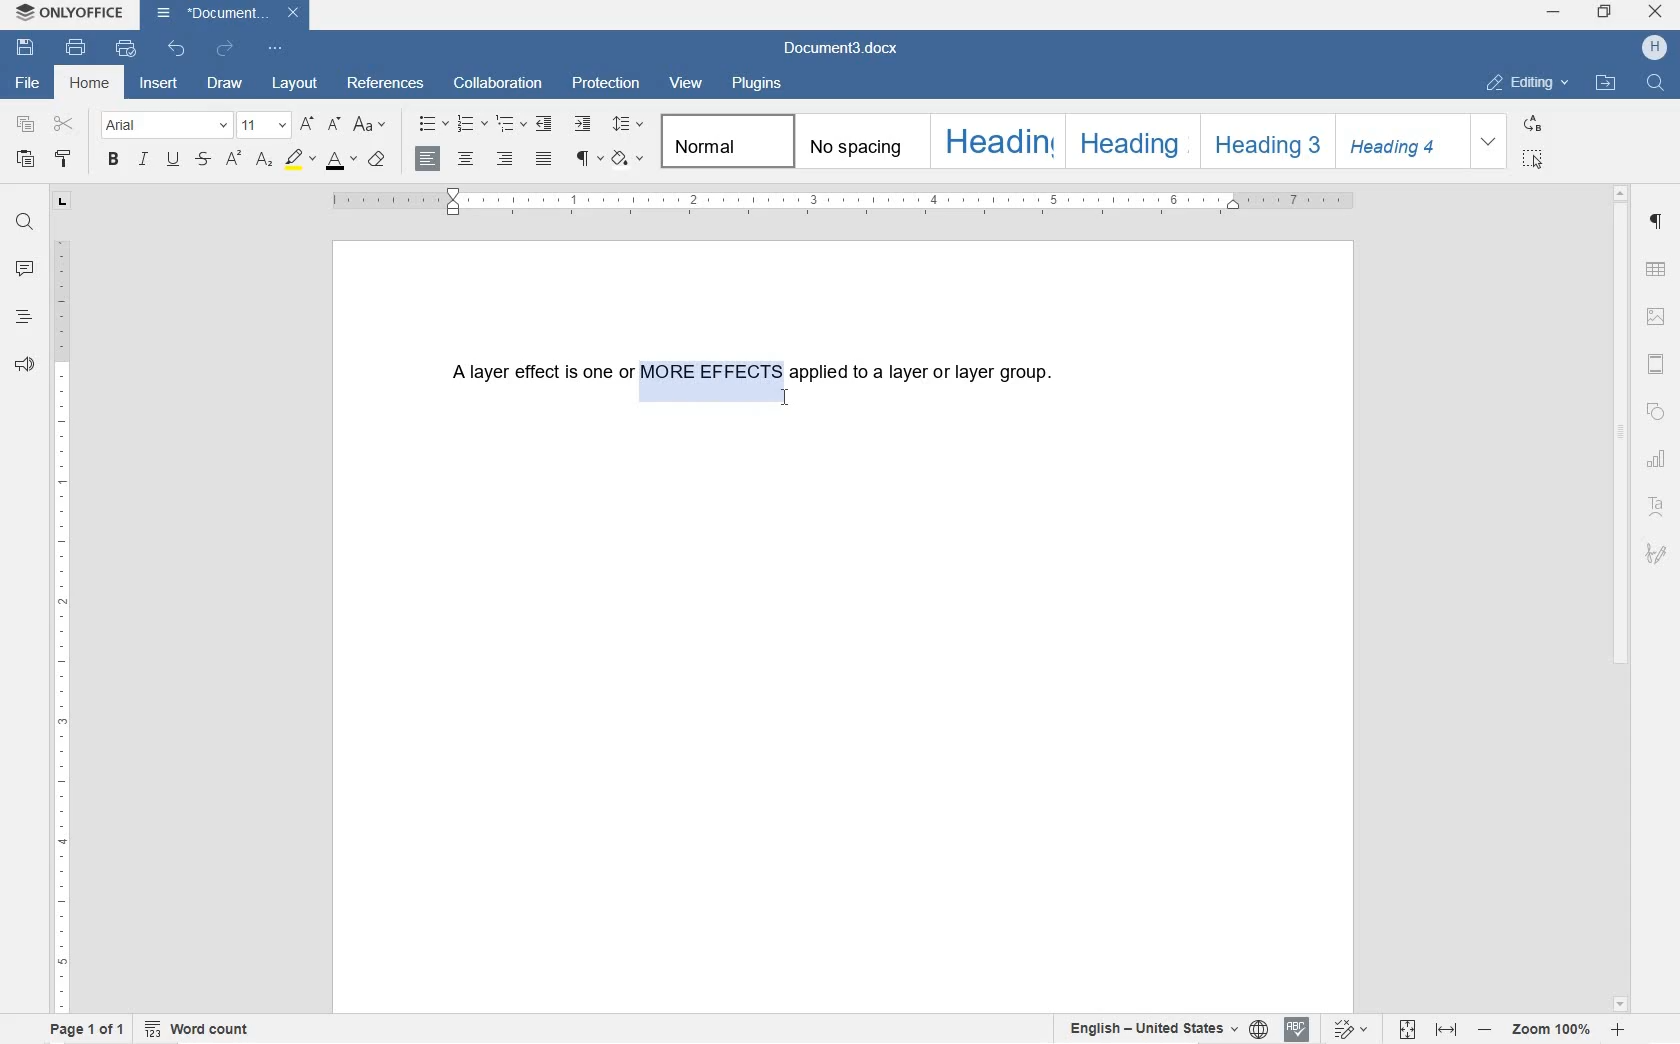  I want to click on LAYOUT, so click(295, 82).